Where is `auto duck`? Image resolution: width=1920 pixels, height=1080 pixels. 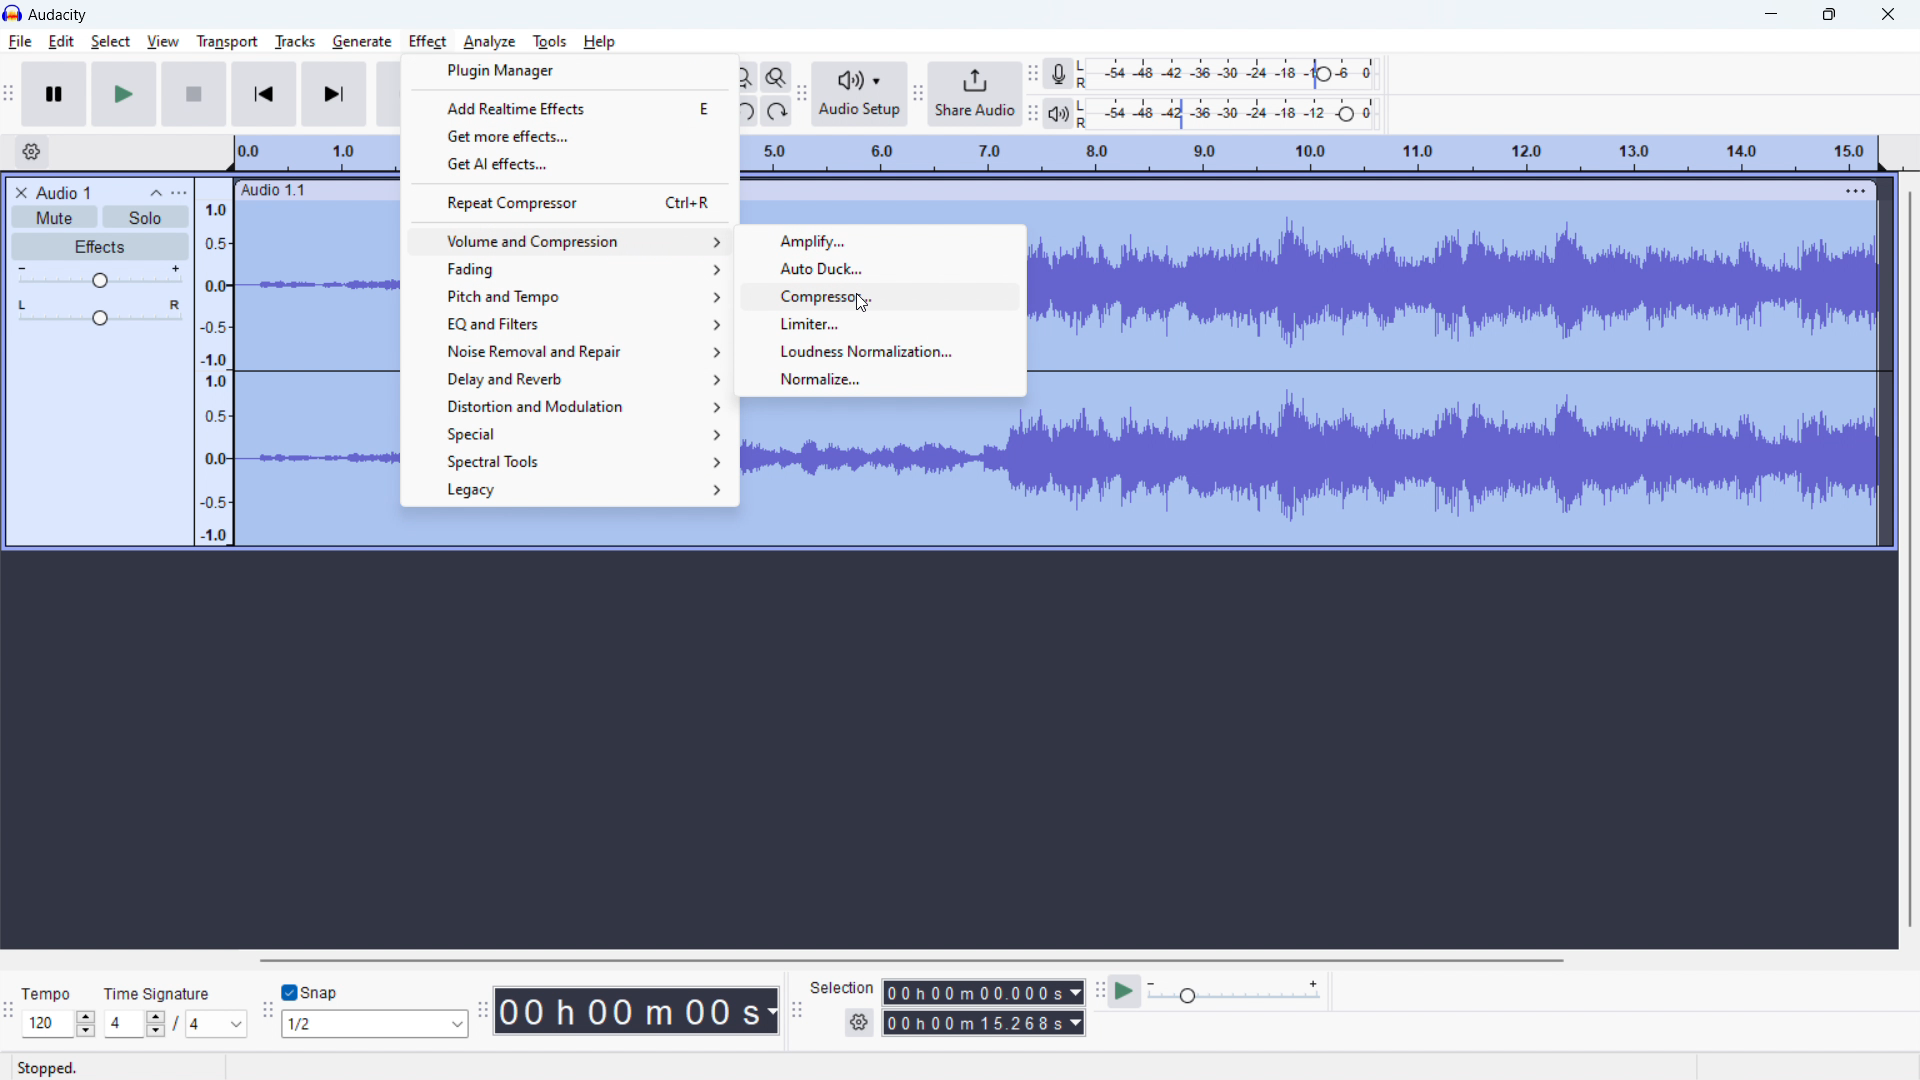
auto duck is located at coordinates (881, 268).